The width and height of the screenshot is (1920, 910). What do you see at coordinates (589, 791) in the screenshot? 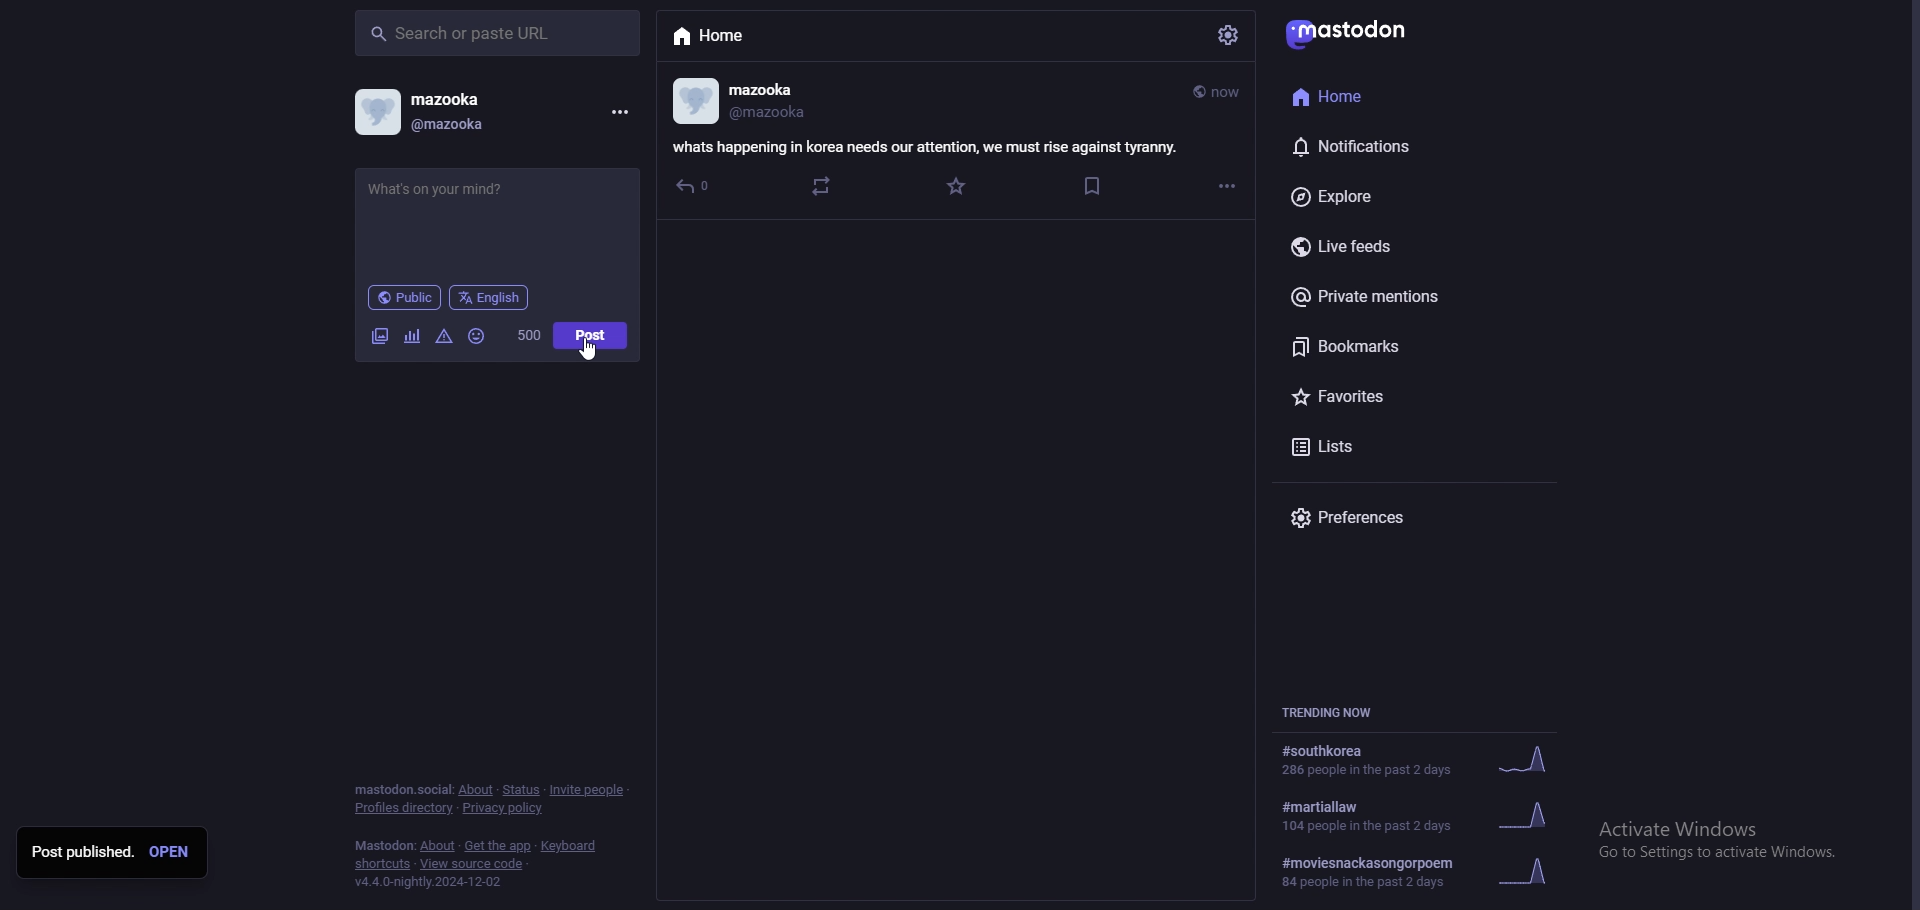
I see `invite people` at bounding box center [589, 791].